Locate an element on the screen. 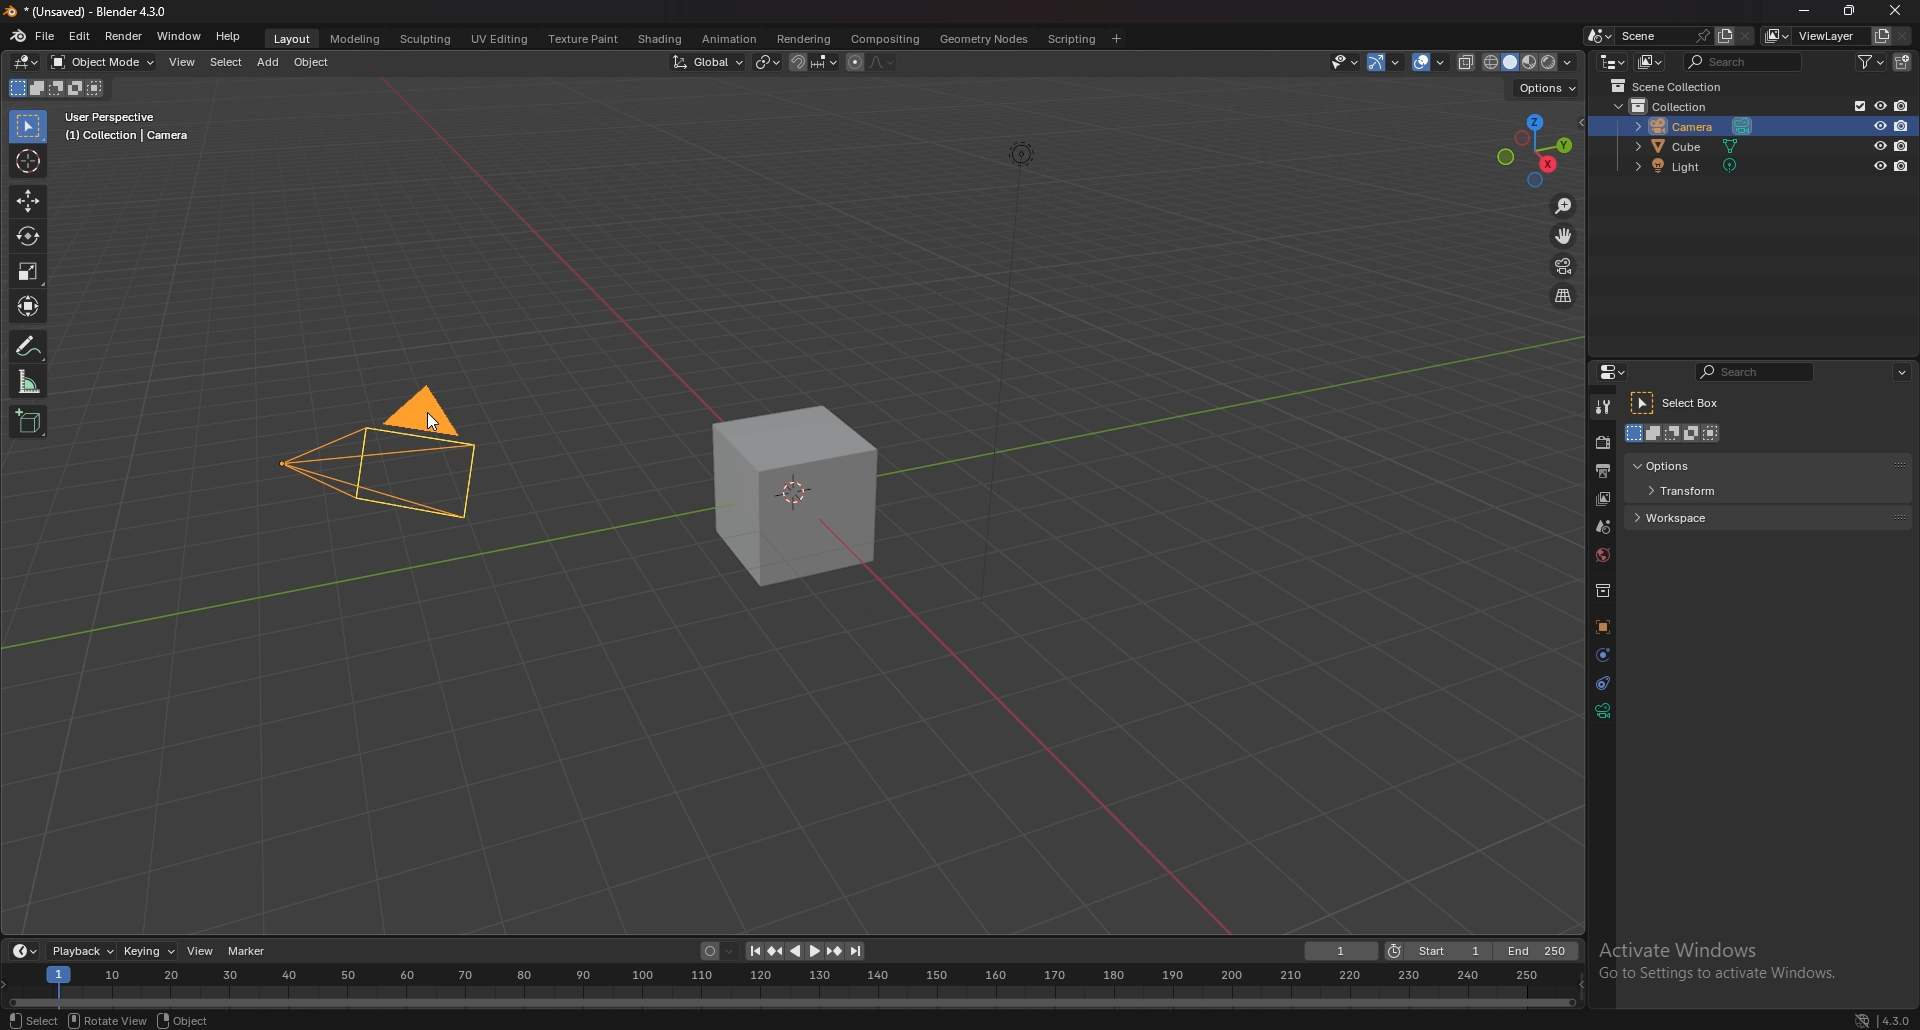 The width and height of the screenshot is (1920, 1030). world is located at coordinates (1604, 556).